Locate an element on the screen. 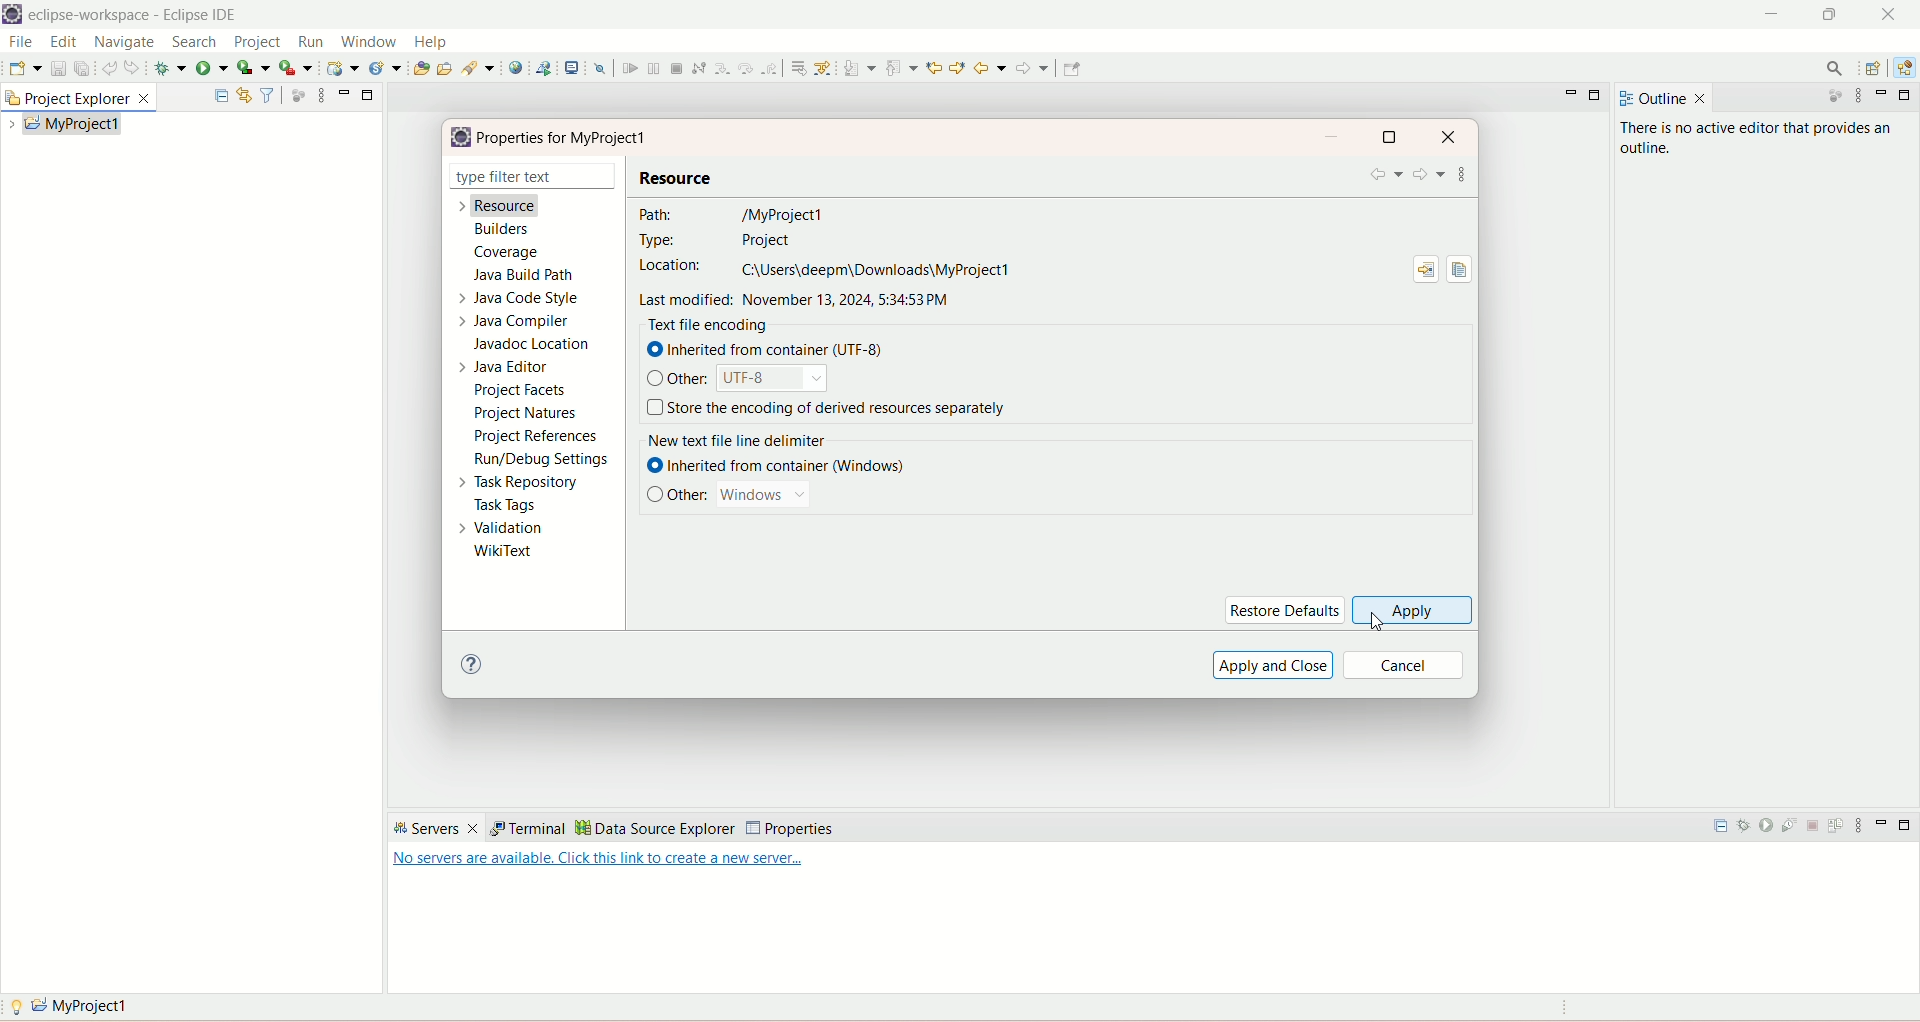 The width and height of the screenshot is (1920, 1022). resume is located at coordinates (630, 69).